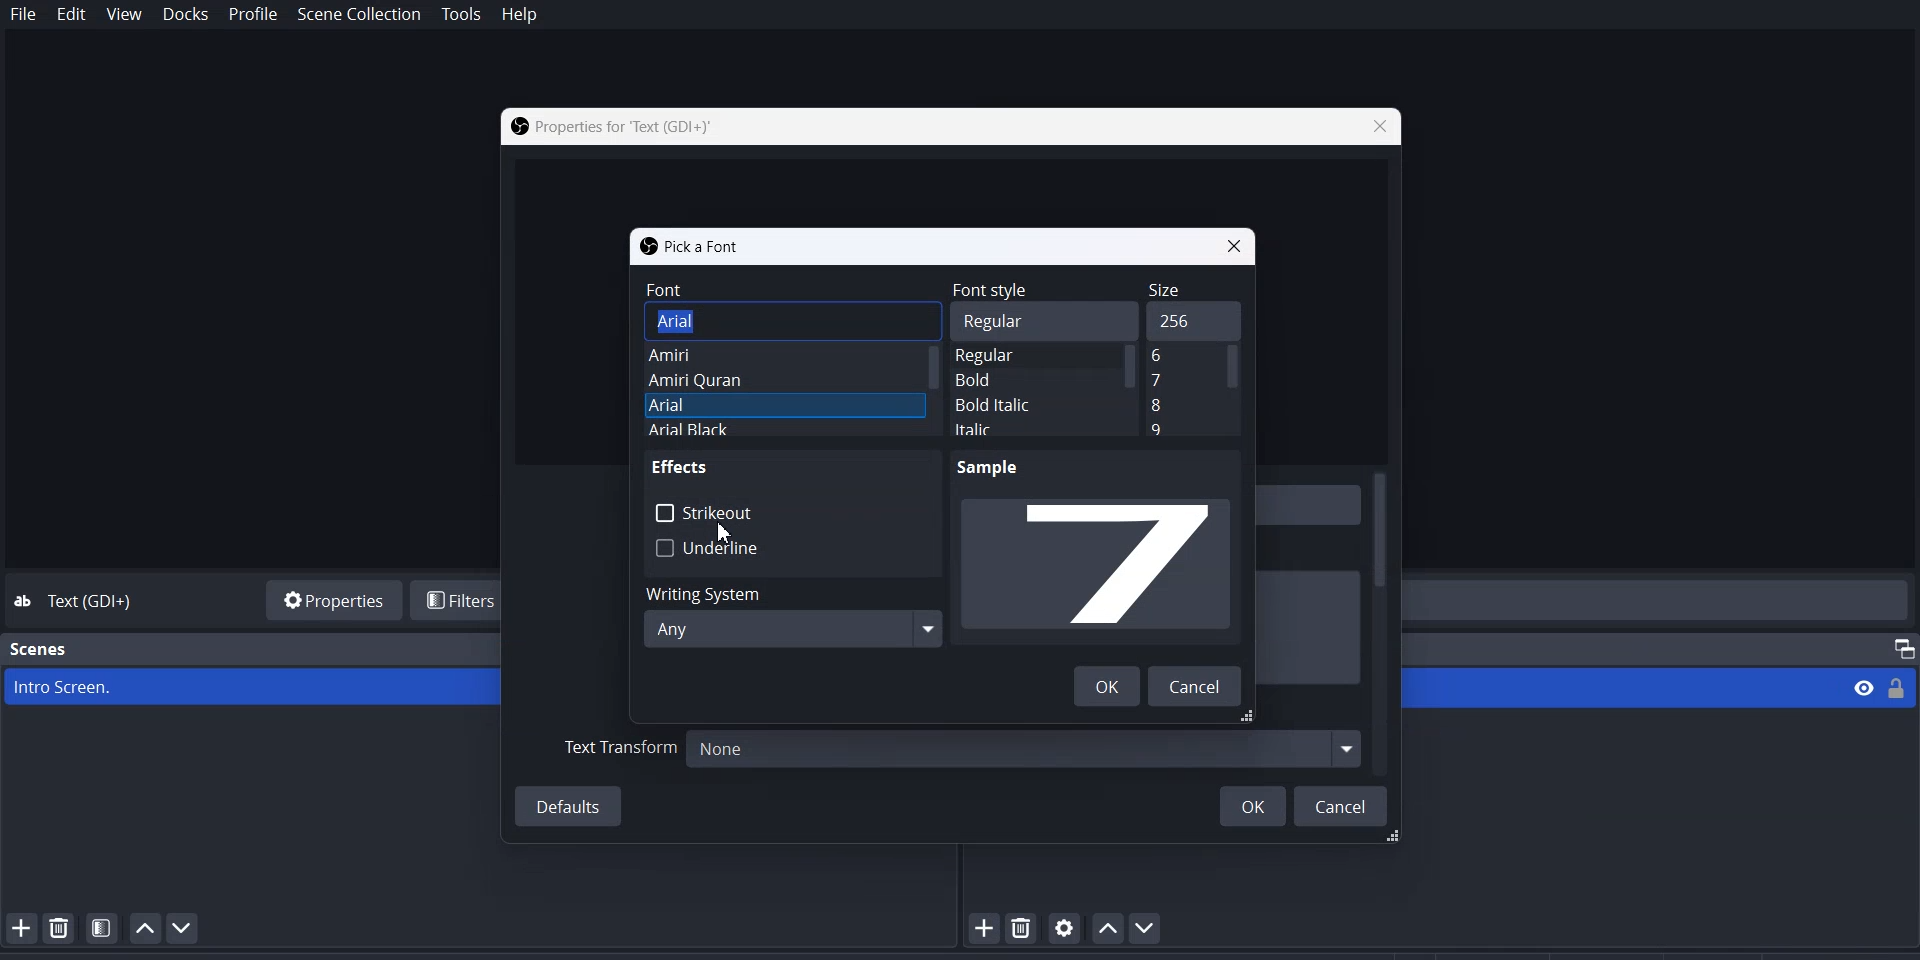 This screenshot has width=1920, height=960. Describe the element at coordinates (1106, 927) in the screenshot. I see `Move Source Up` at that location.